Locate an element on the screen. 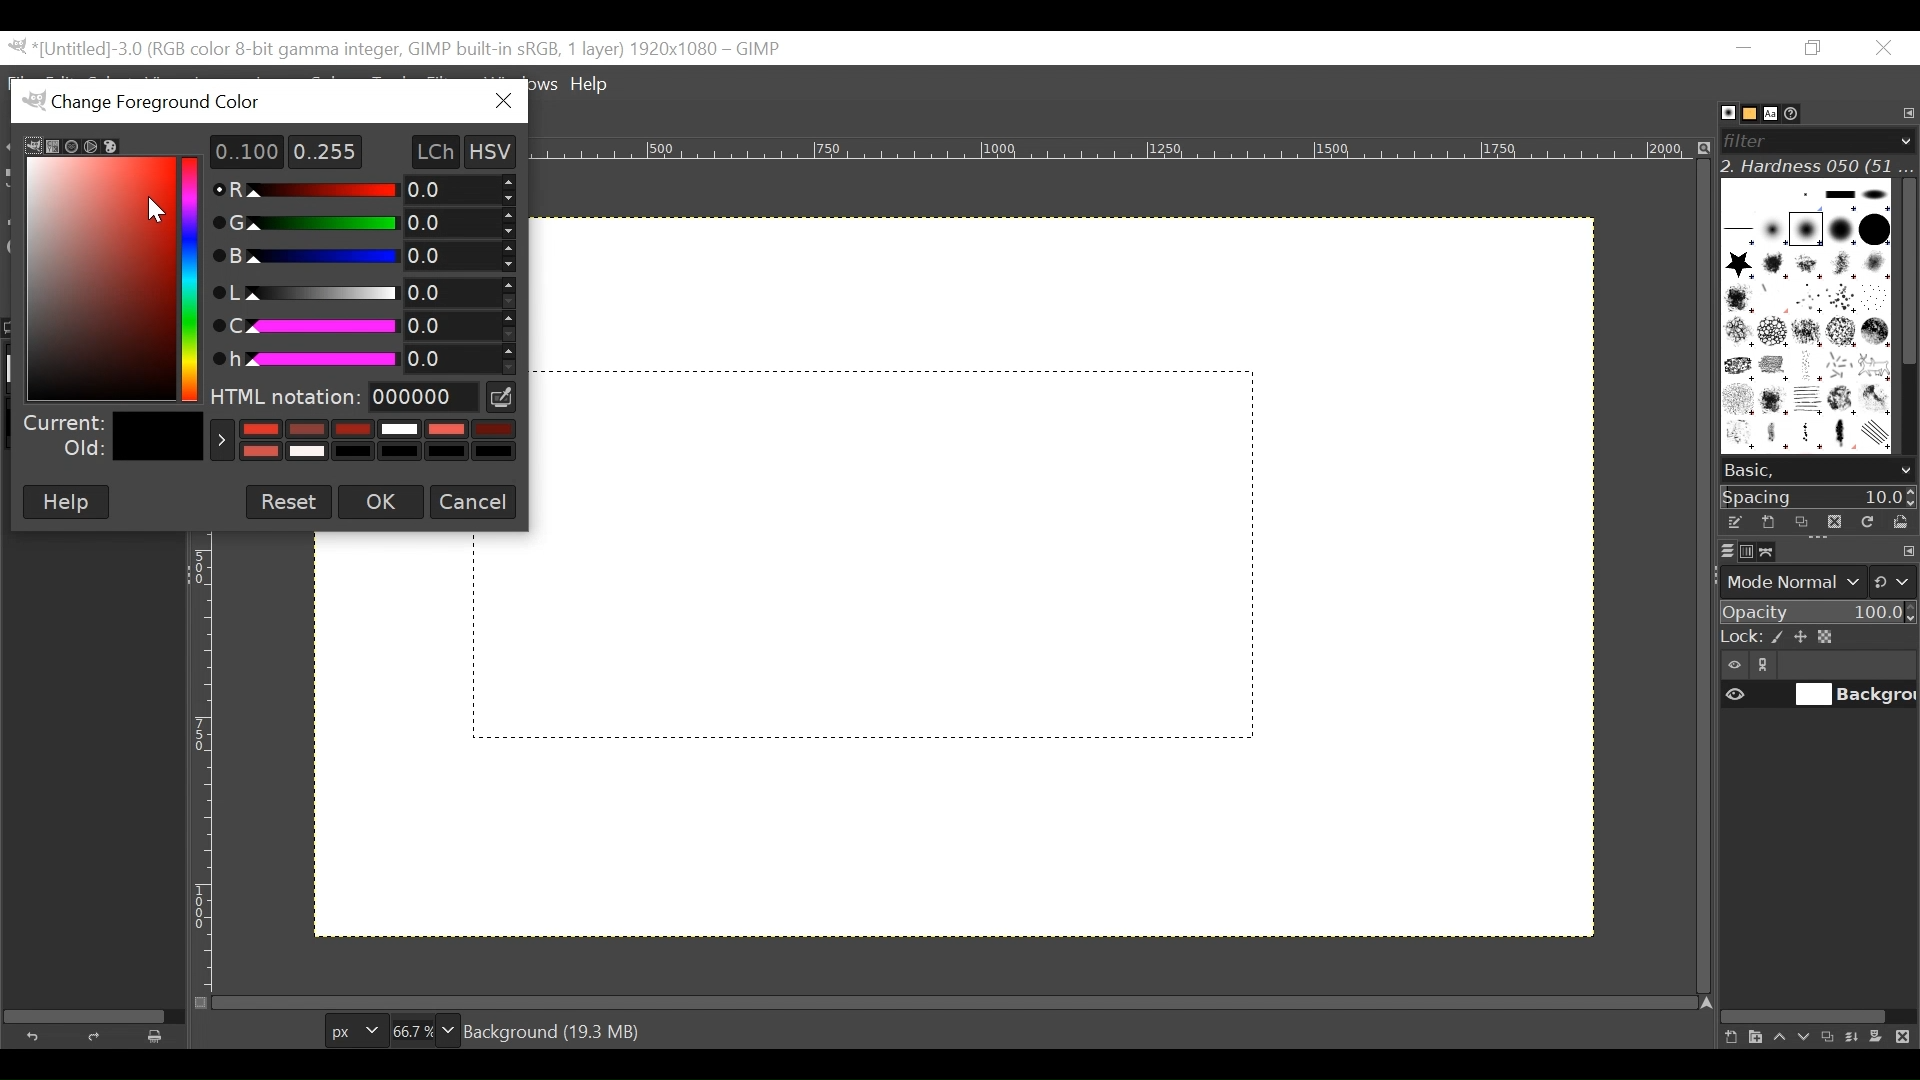 This screenshot has height=1080, width=1920. Click the eyedropper is located at coordinates (503, 397).